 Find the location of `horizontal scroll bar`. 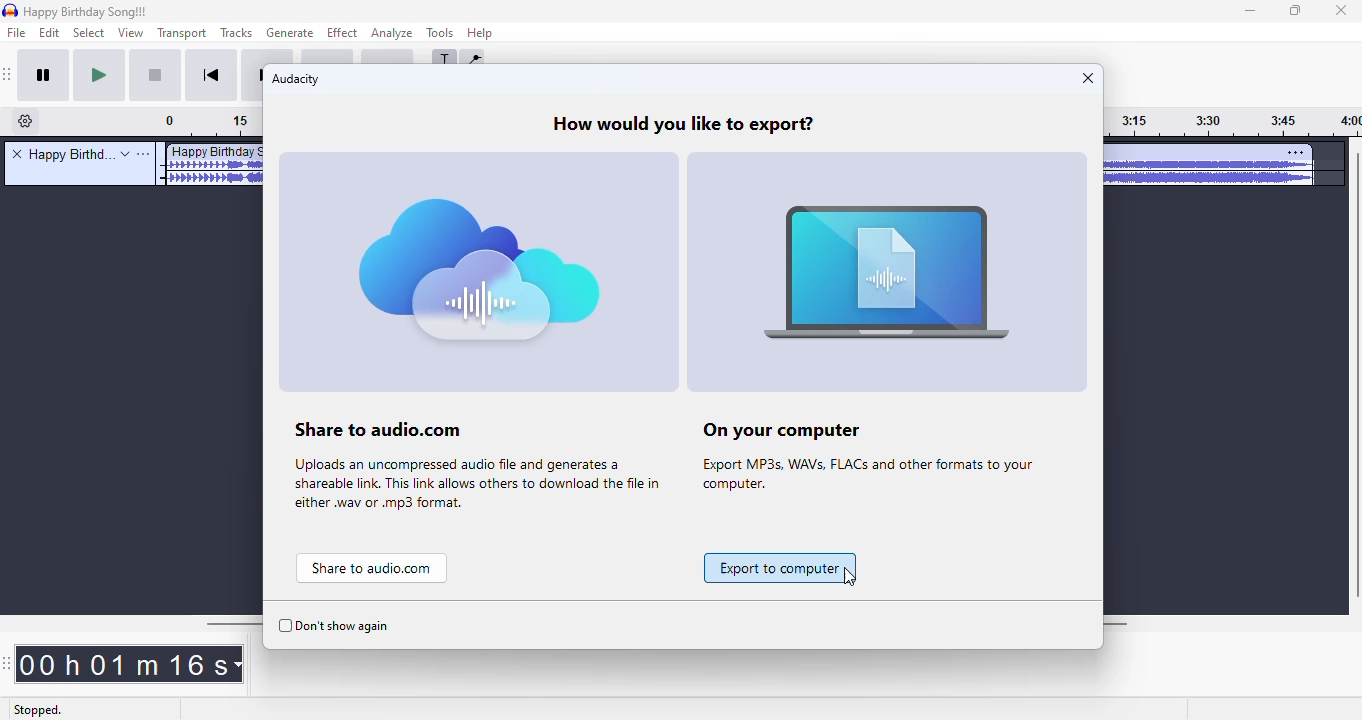

horizontal scroll bar is located at coordinates (1121, 624).